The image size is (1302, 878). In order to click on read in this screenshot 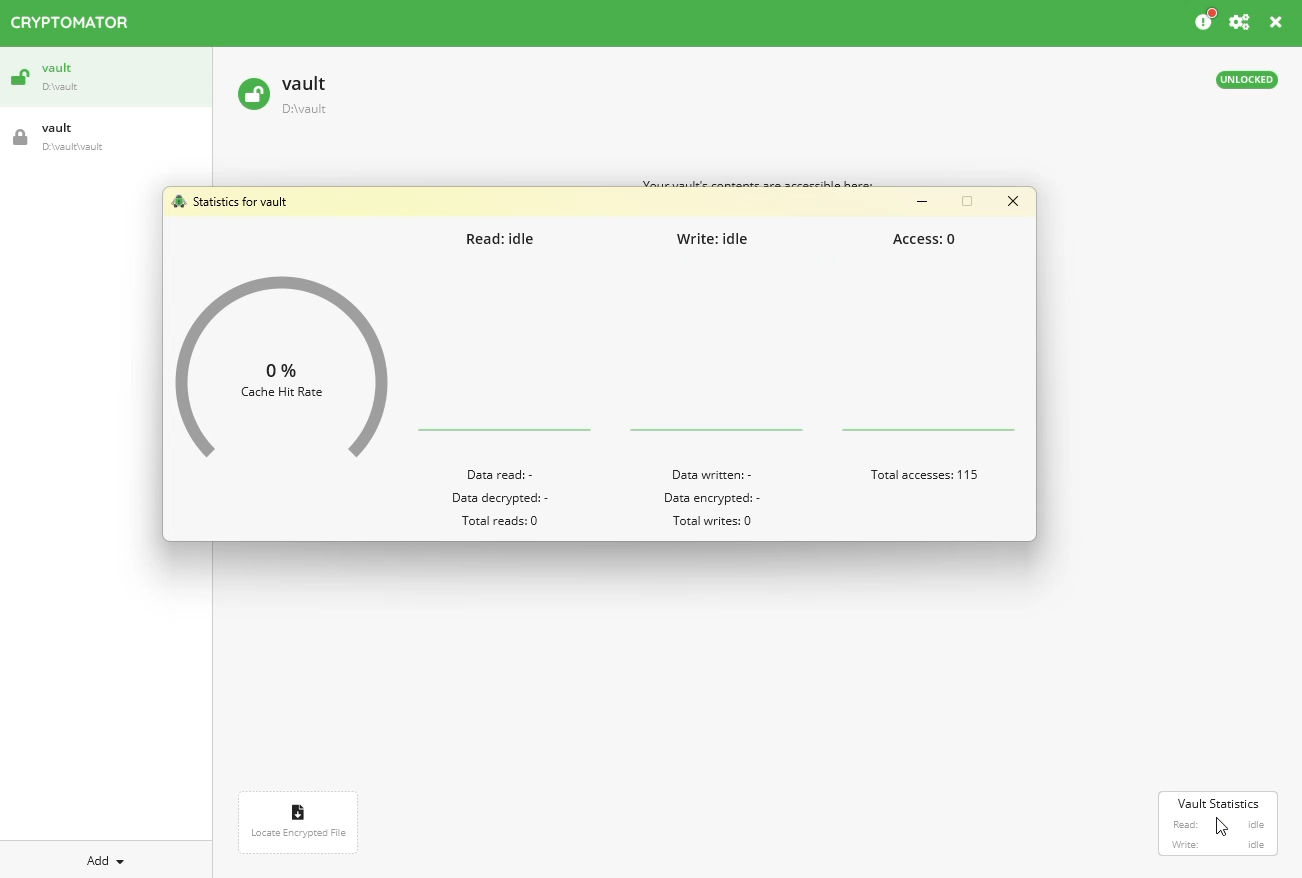, I will do `click(503, 241)`.